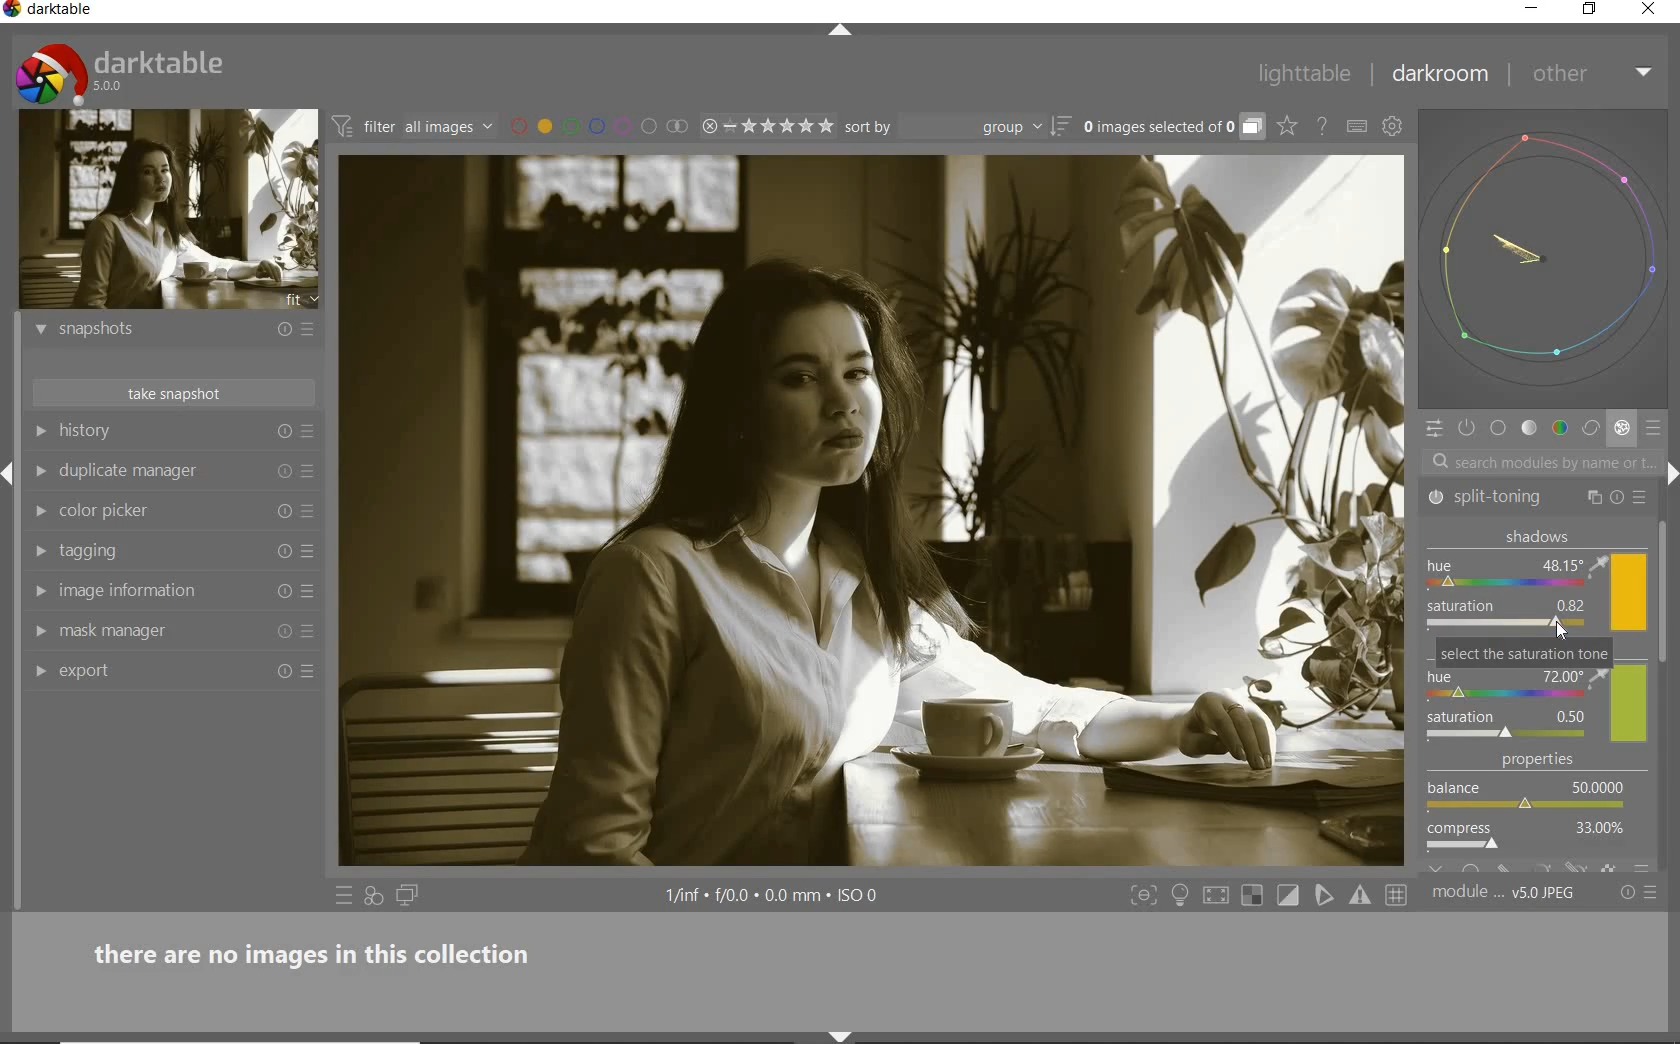  I want to click on shift+ctrl+b, so click(840, 1036).